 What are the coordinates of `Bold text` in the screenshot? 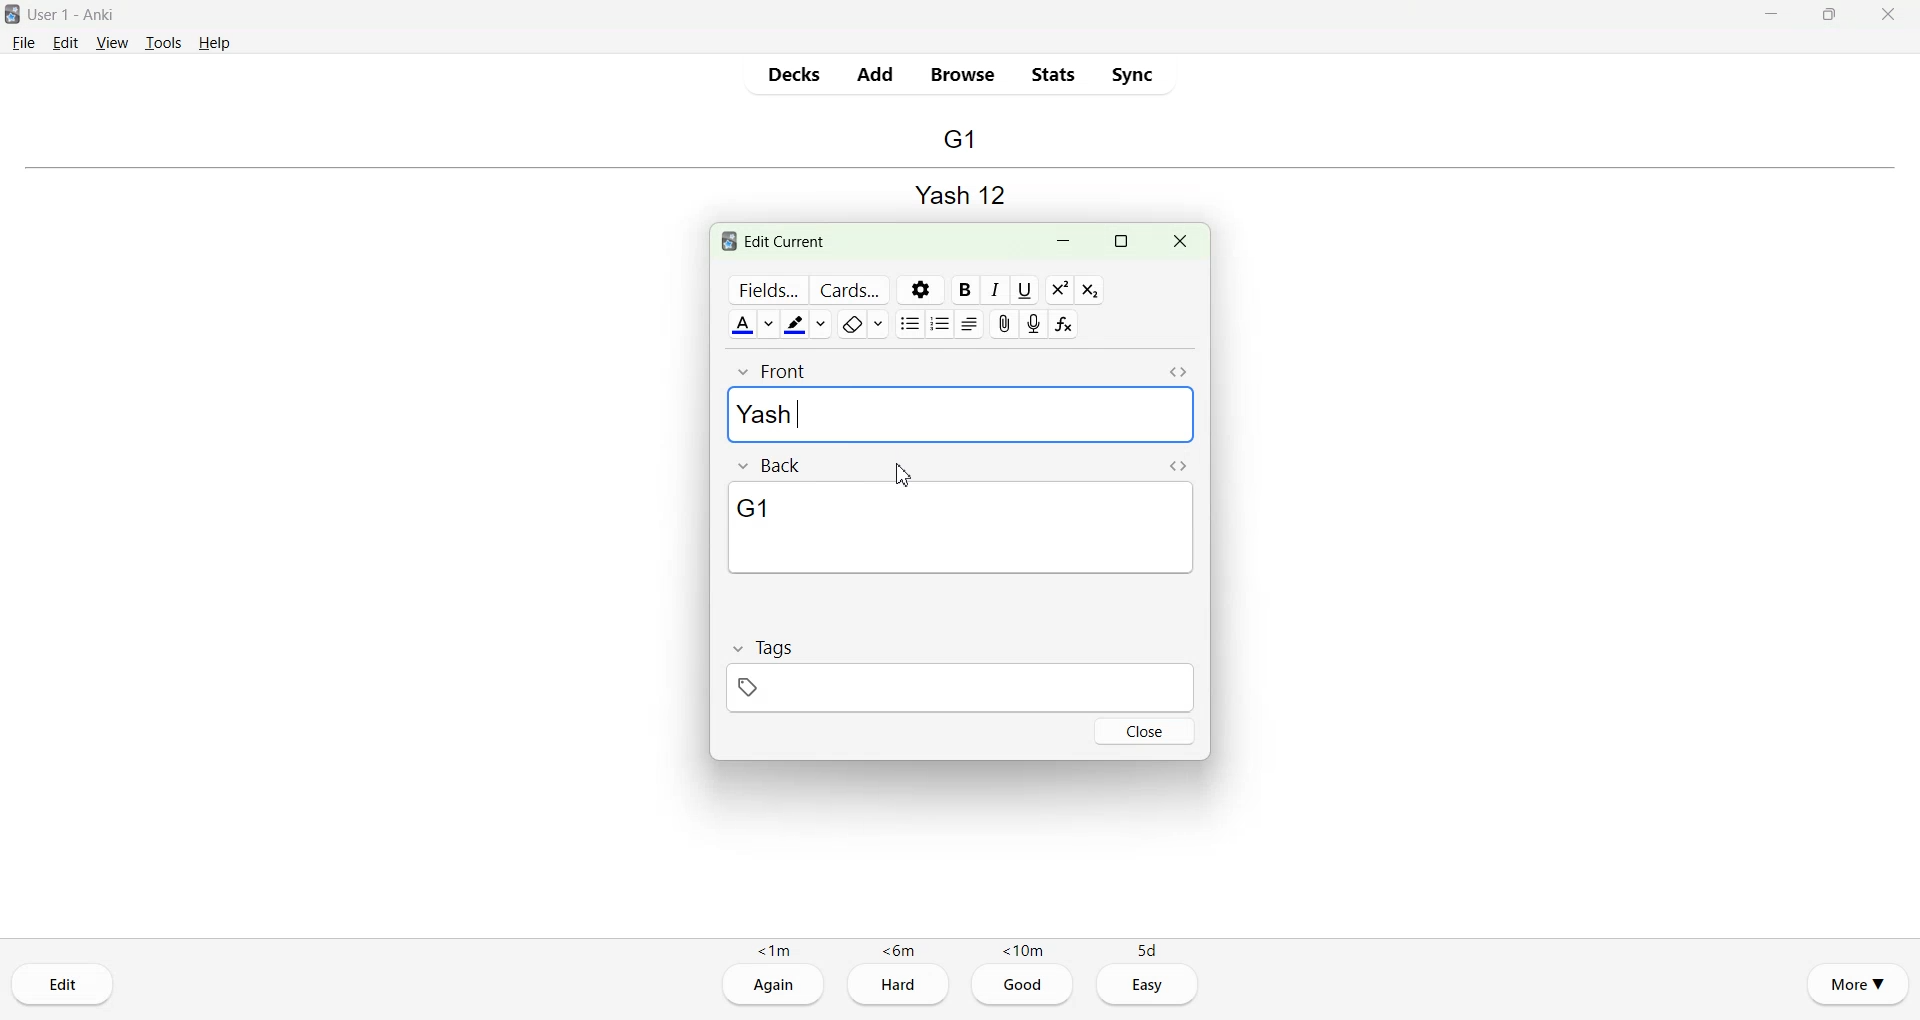 It's located at (963, 290).